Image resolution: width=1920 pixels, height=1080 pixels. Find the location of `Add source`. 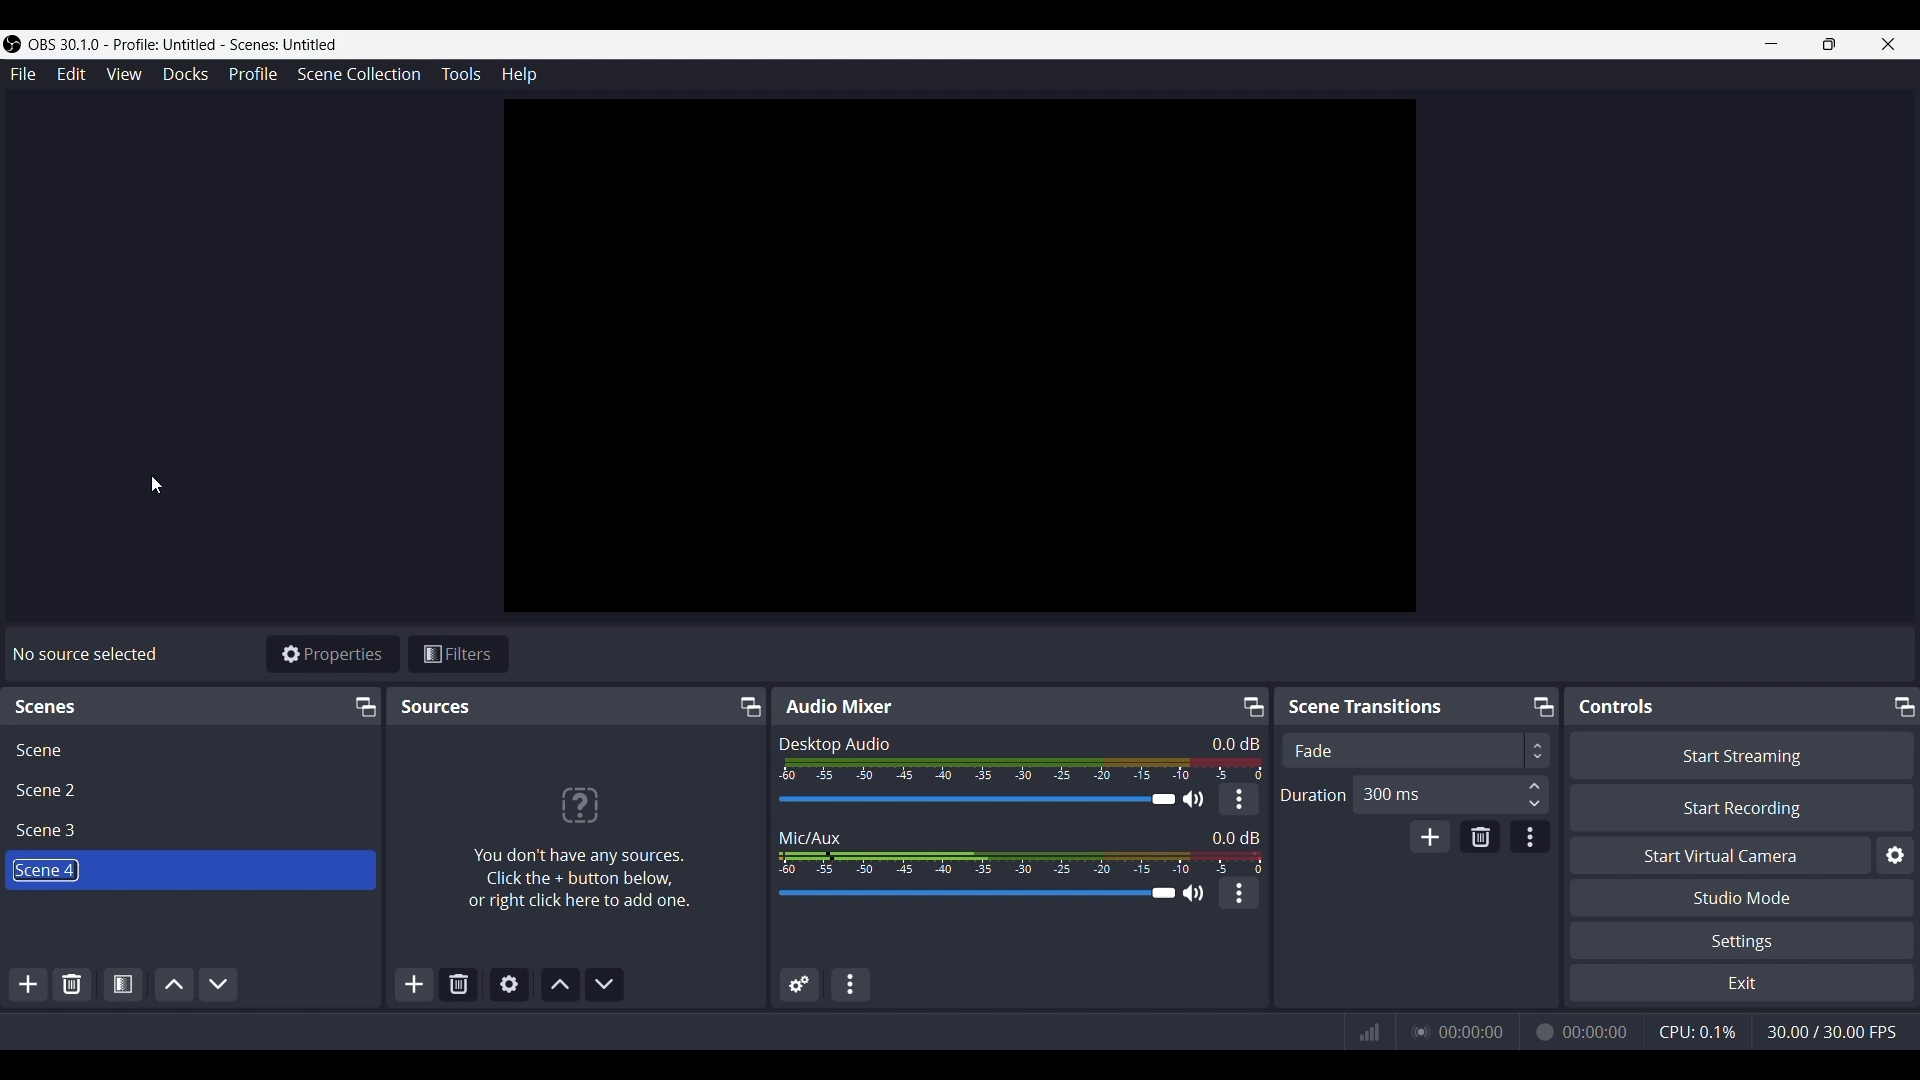

Add source is located at coordinates (415, 983).